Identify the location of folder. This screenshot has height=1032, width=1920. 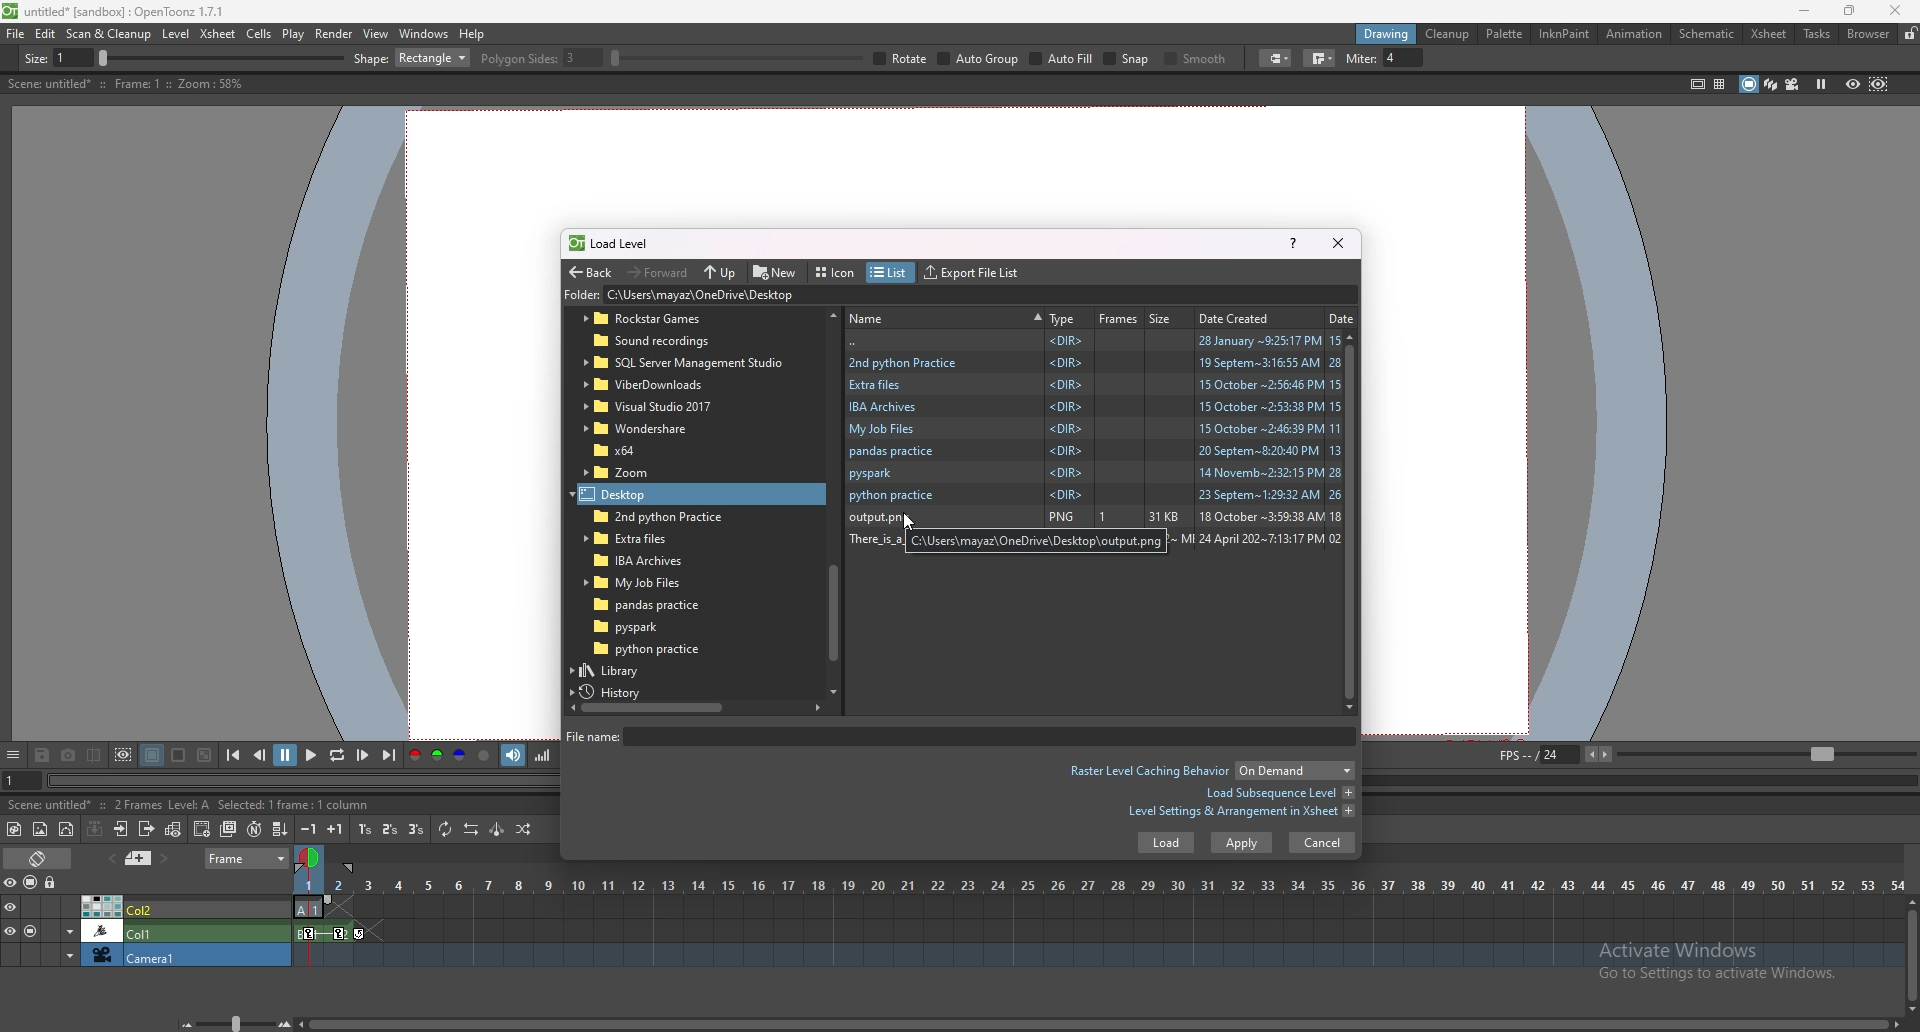
(1091, 452).